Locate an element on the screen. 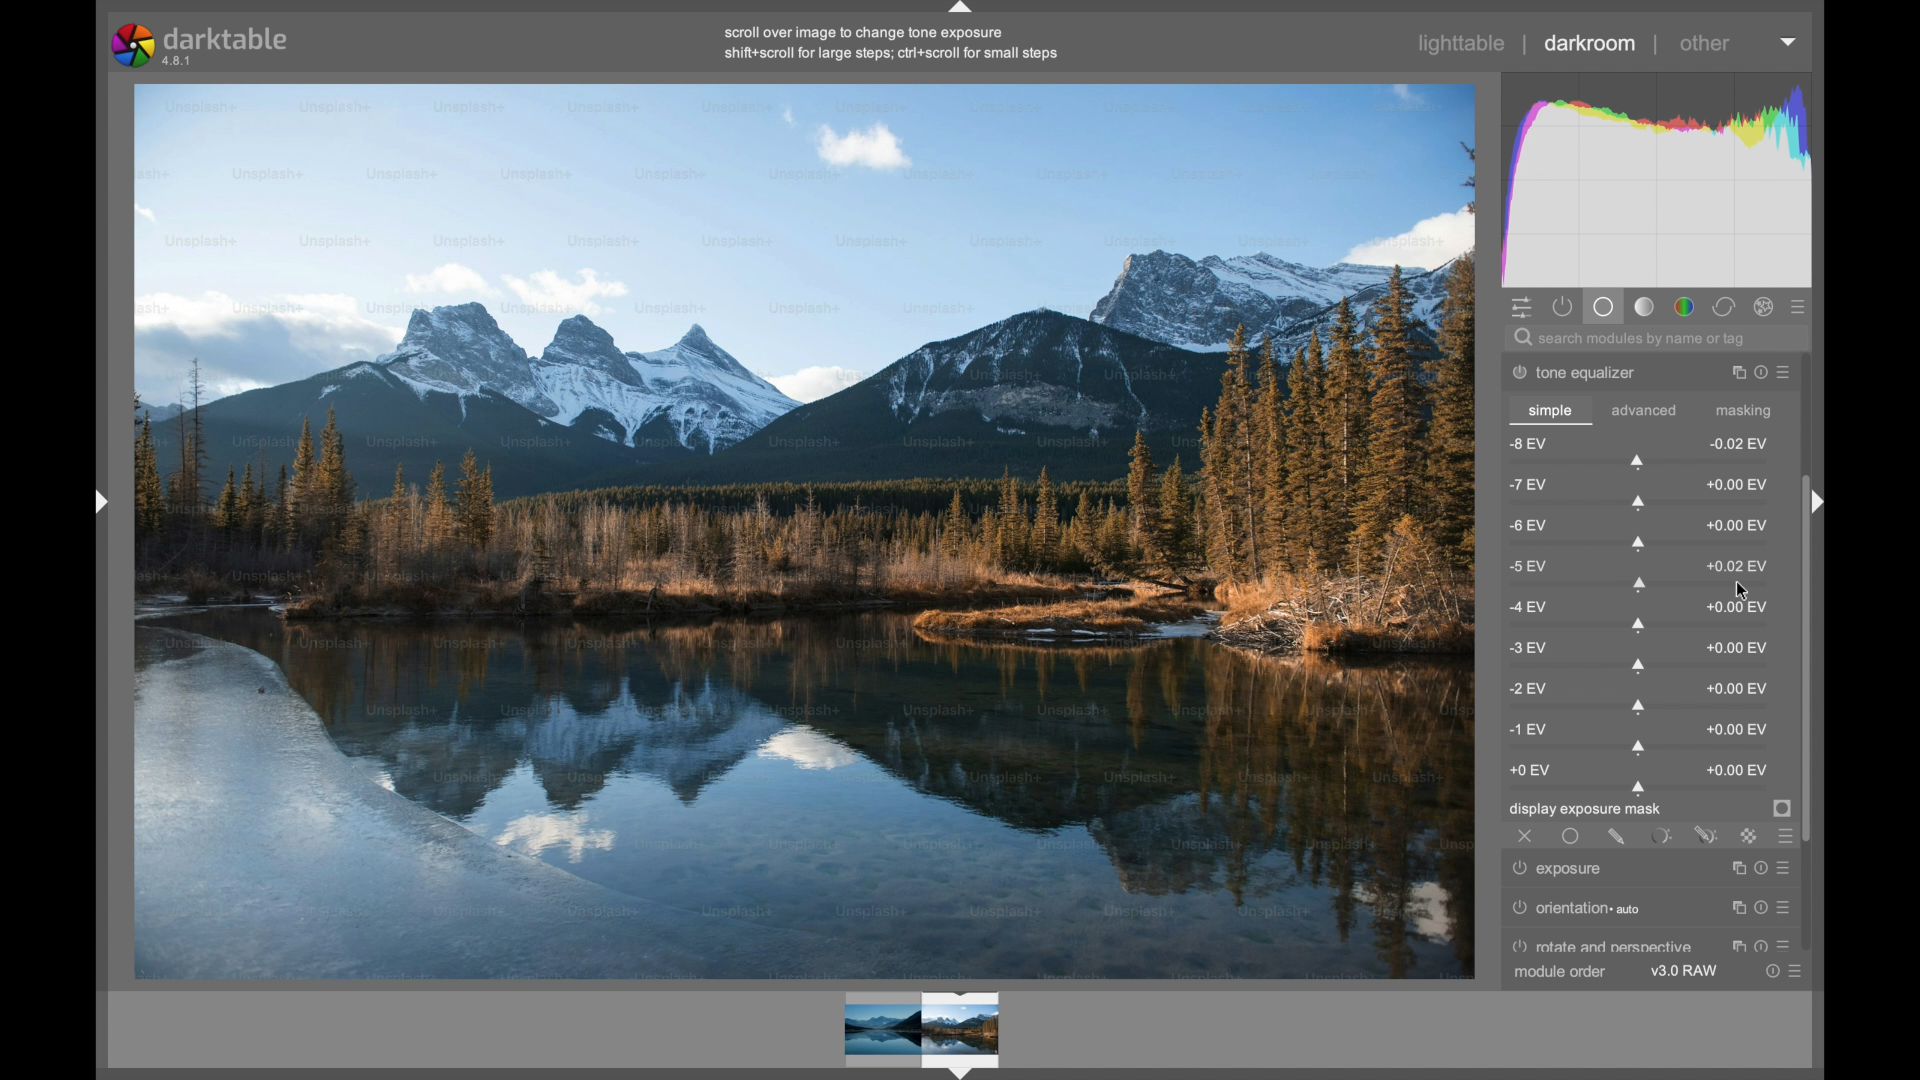  -2 ev is located at coordinates (1527, 689).